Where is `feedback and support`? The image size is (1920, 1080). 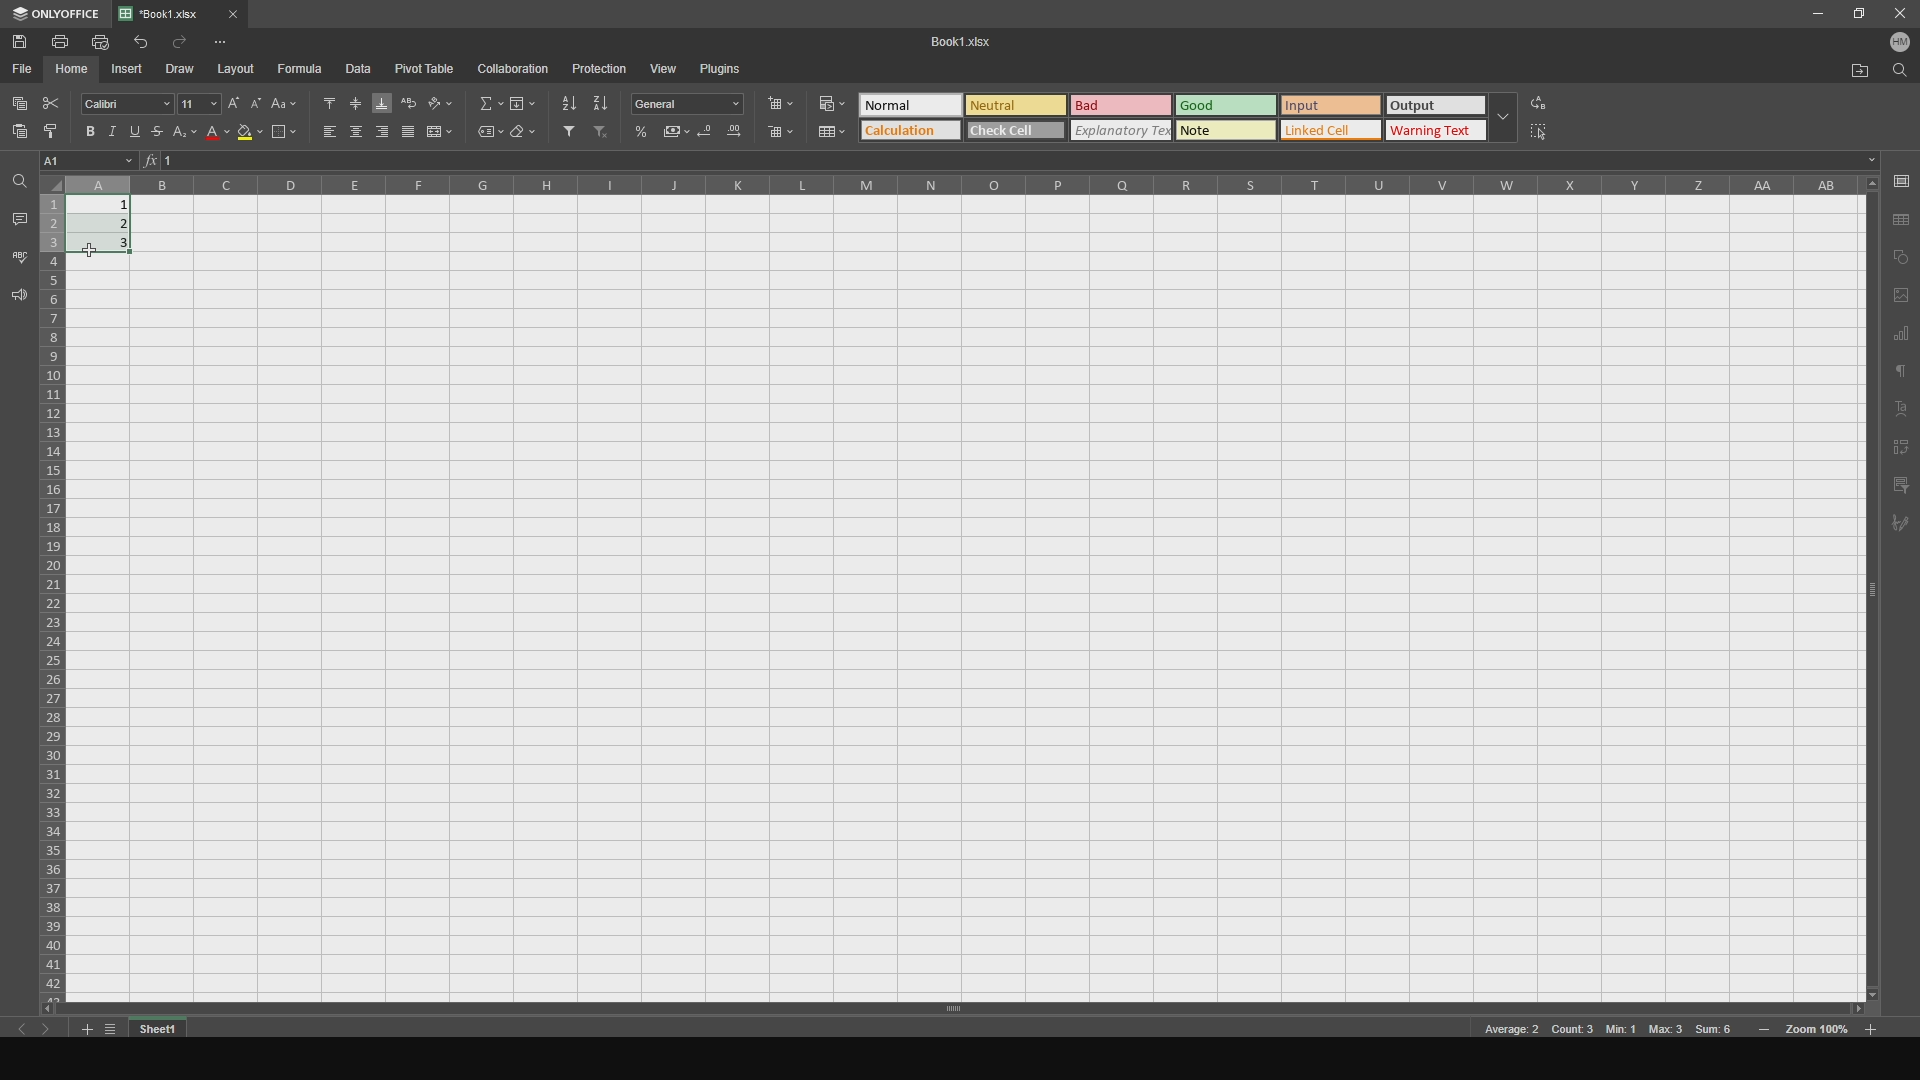 feedback and support is located at coordinates (17, 298).